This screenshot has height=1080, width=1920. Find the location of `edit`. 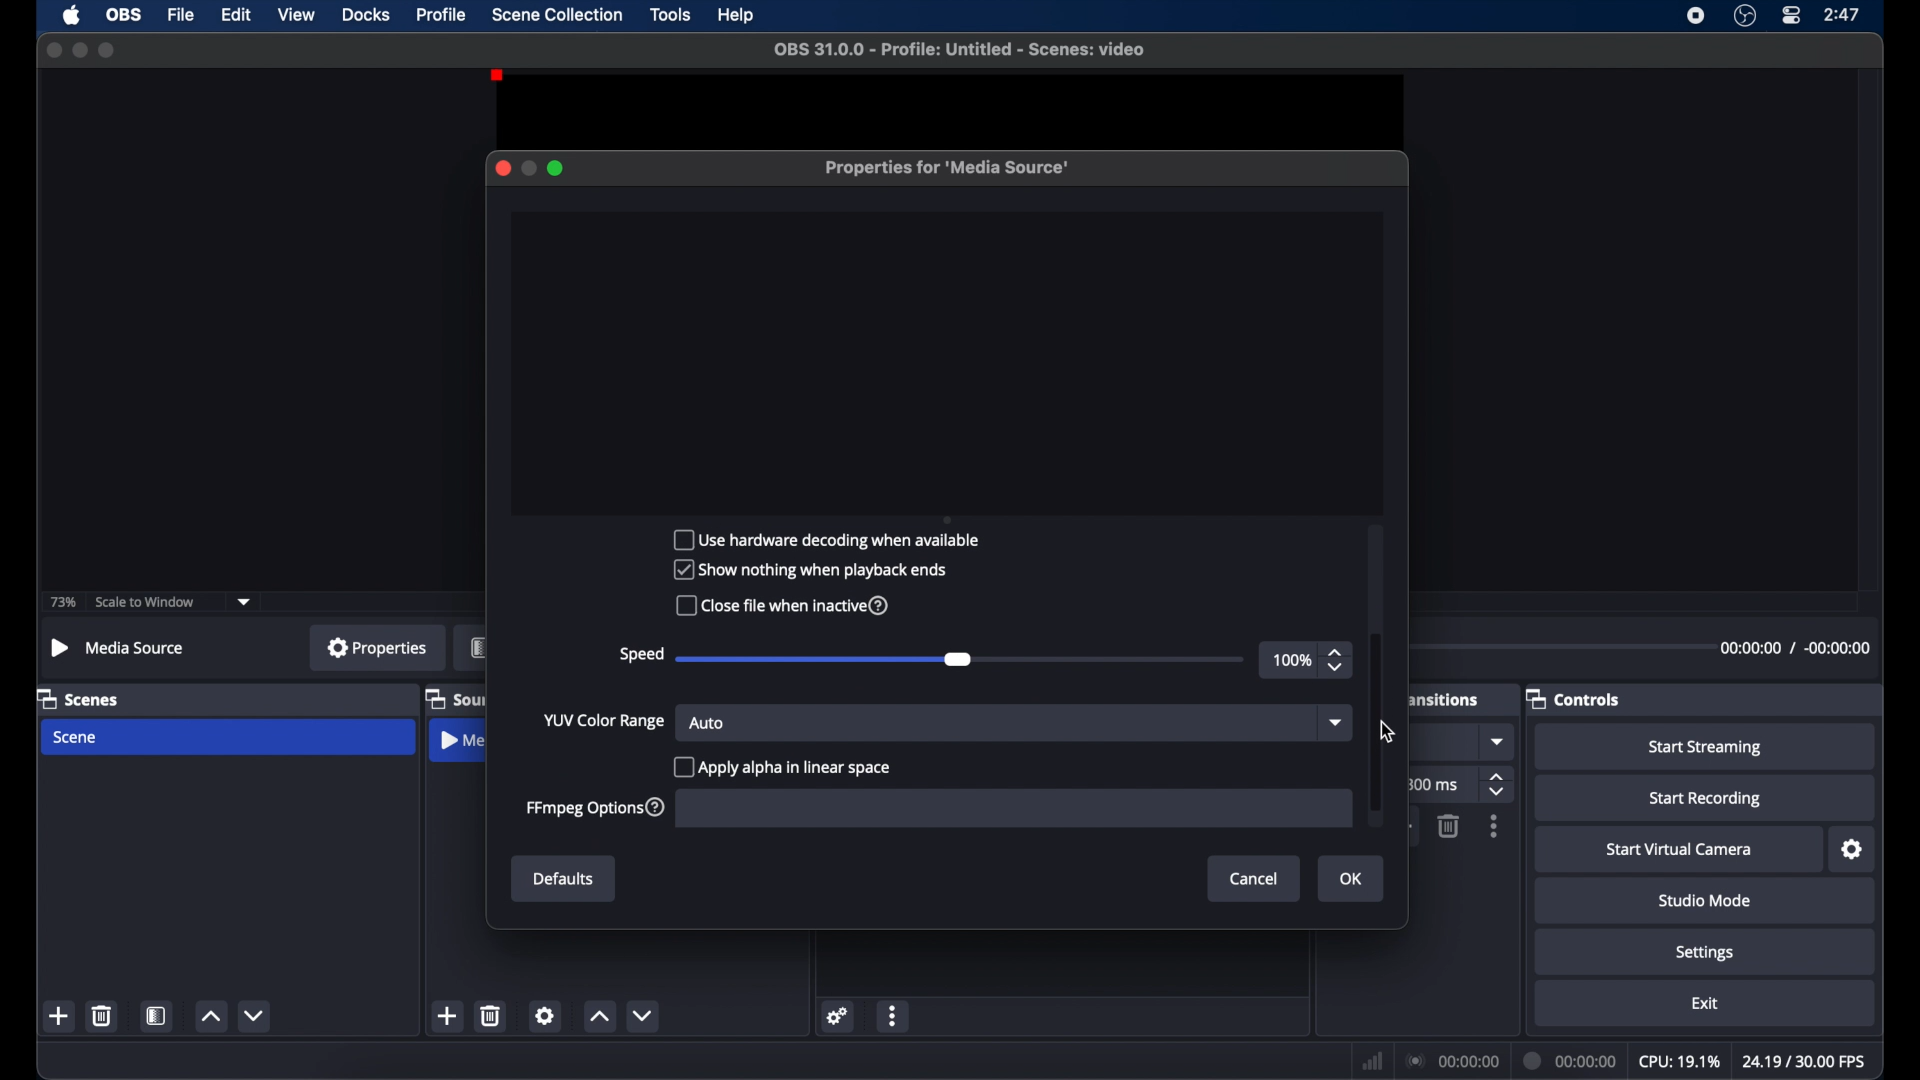

edit is located at coordinates (236, 15).